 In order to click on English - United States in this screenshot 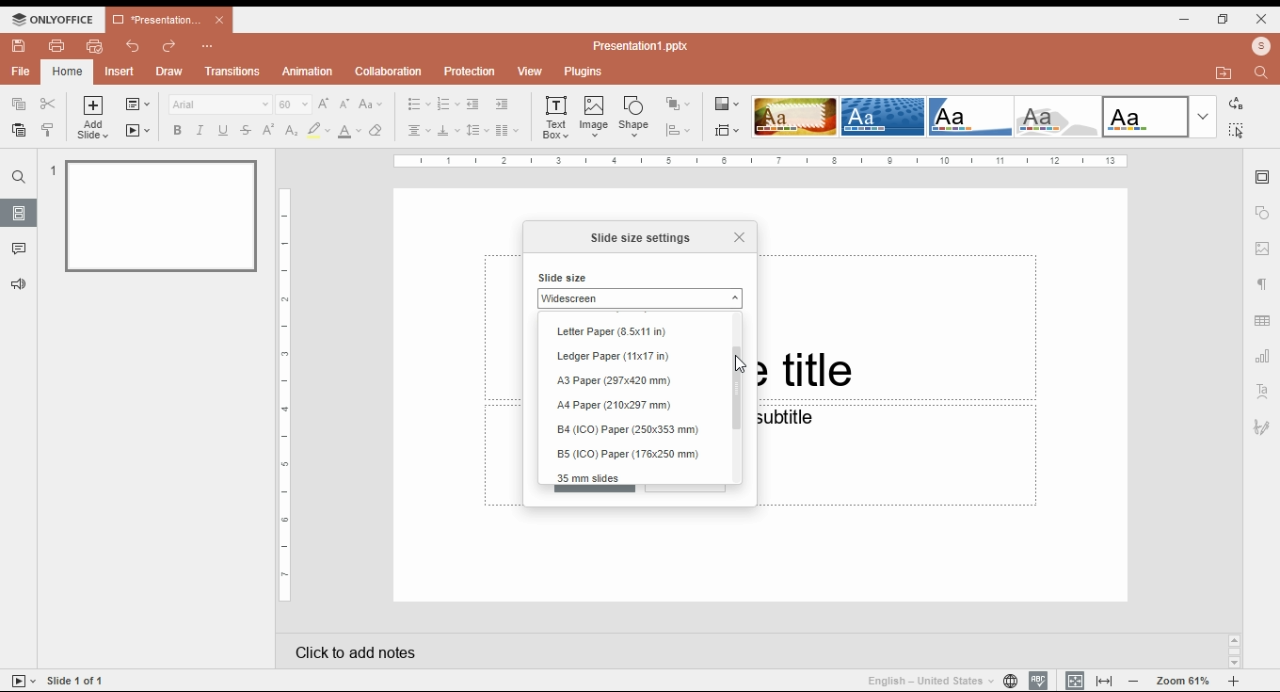, I will do `click(923, 680)`.